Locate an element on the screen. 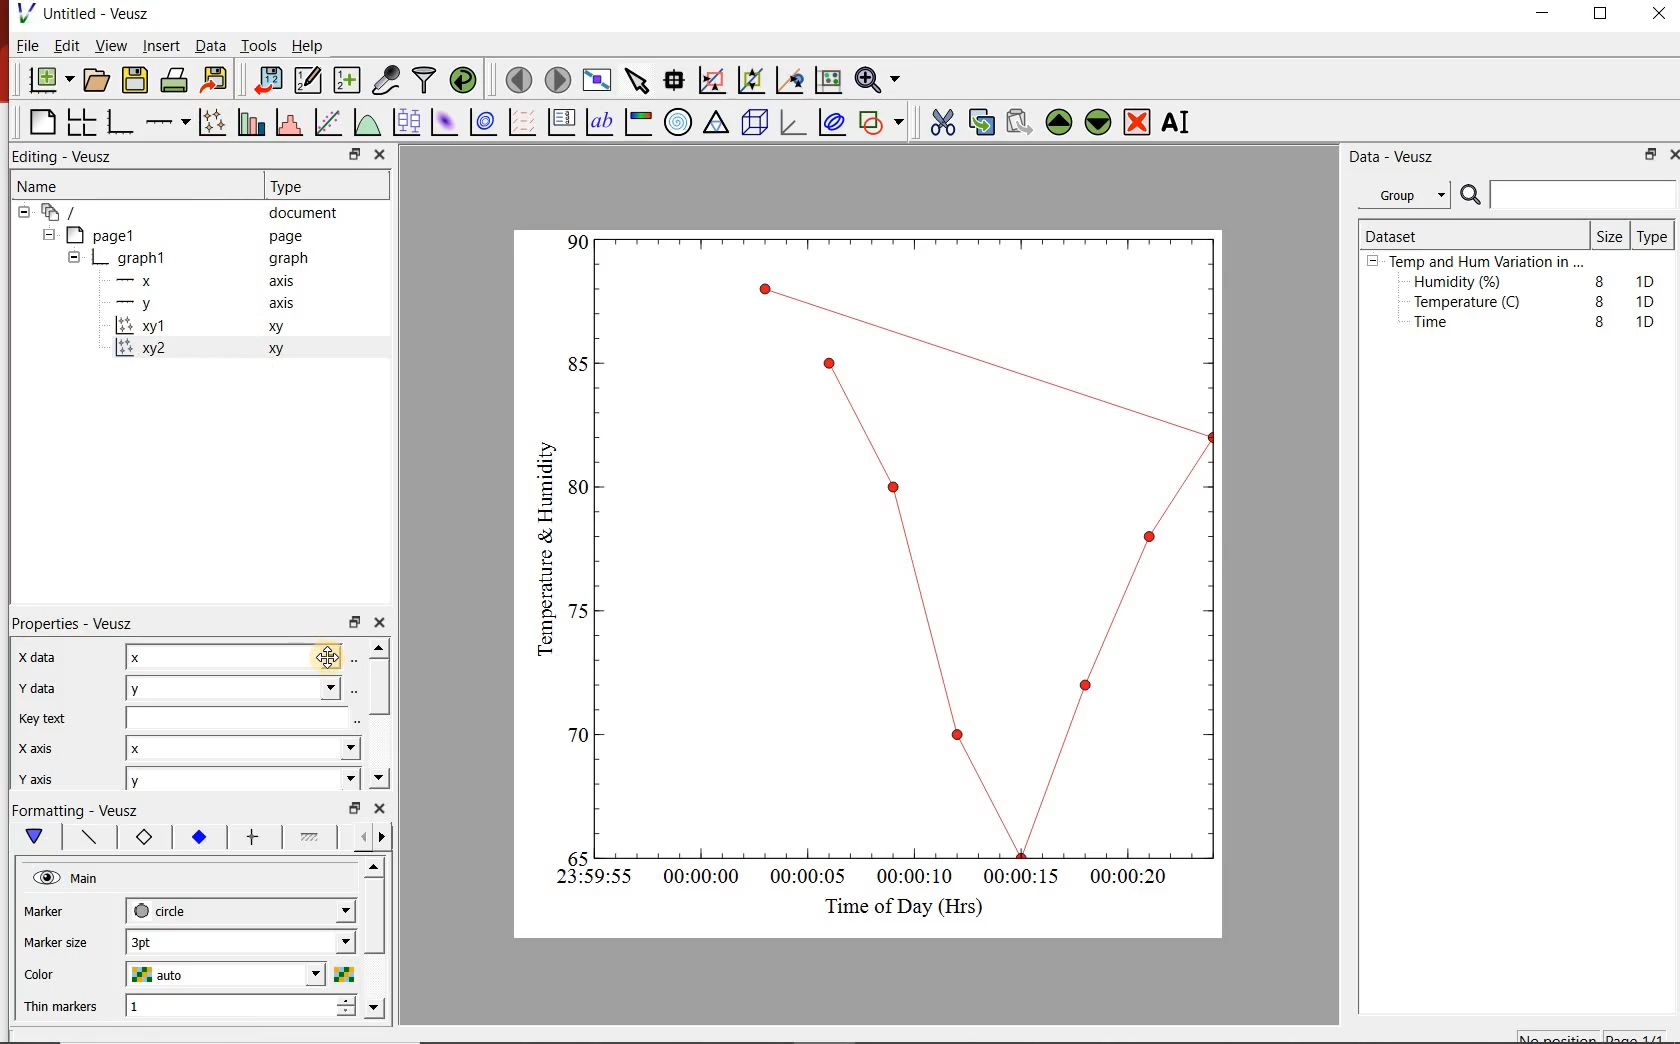  3d graph is located at coordinates (796, 125).